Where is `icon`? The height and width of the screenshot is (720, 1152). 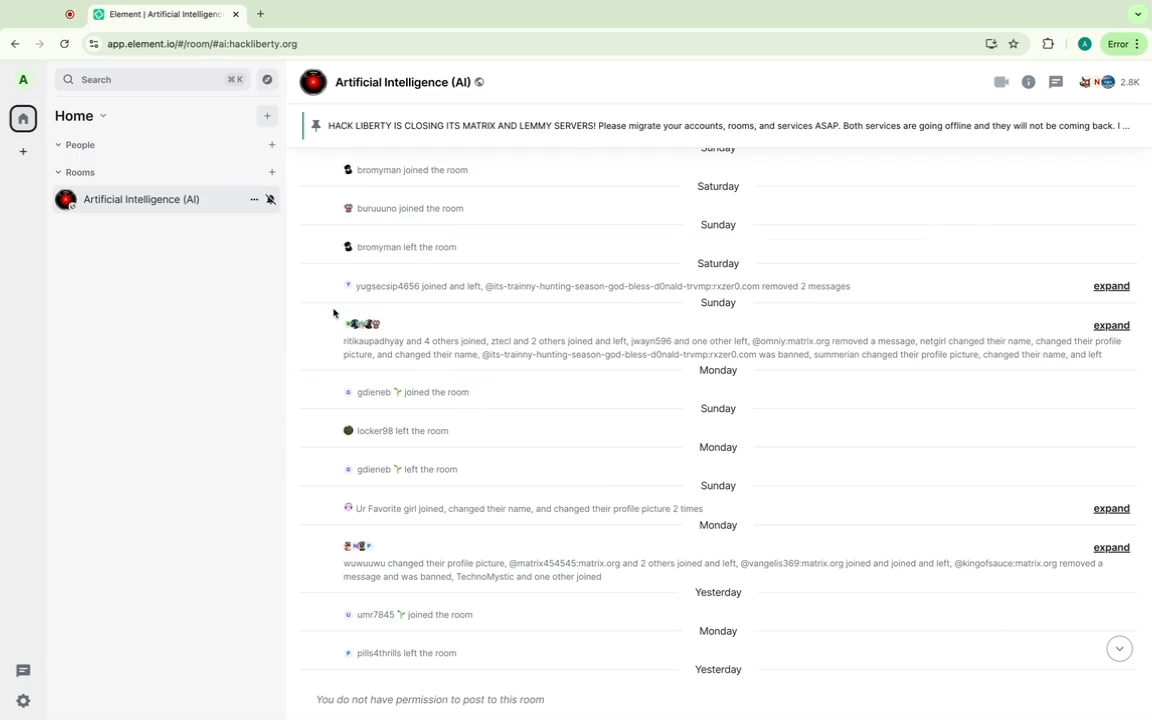 icon is located at coordinates (312, 84).